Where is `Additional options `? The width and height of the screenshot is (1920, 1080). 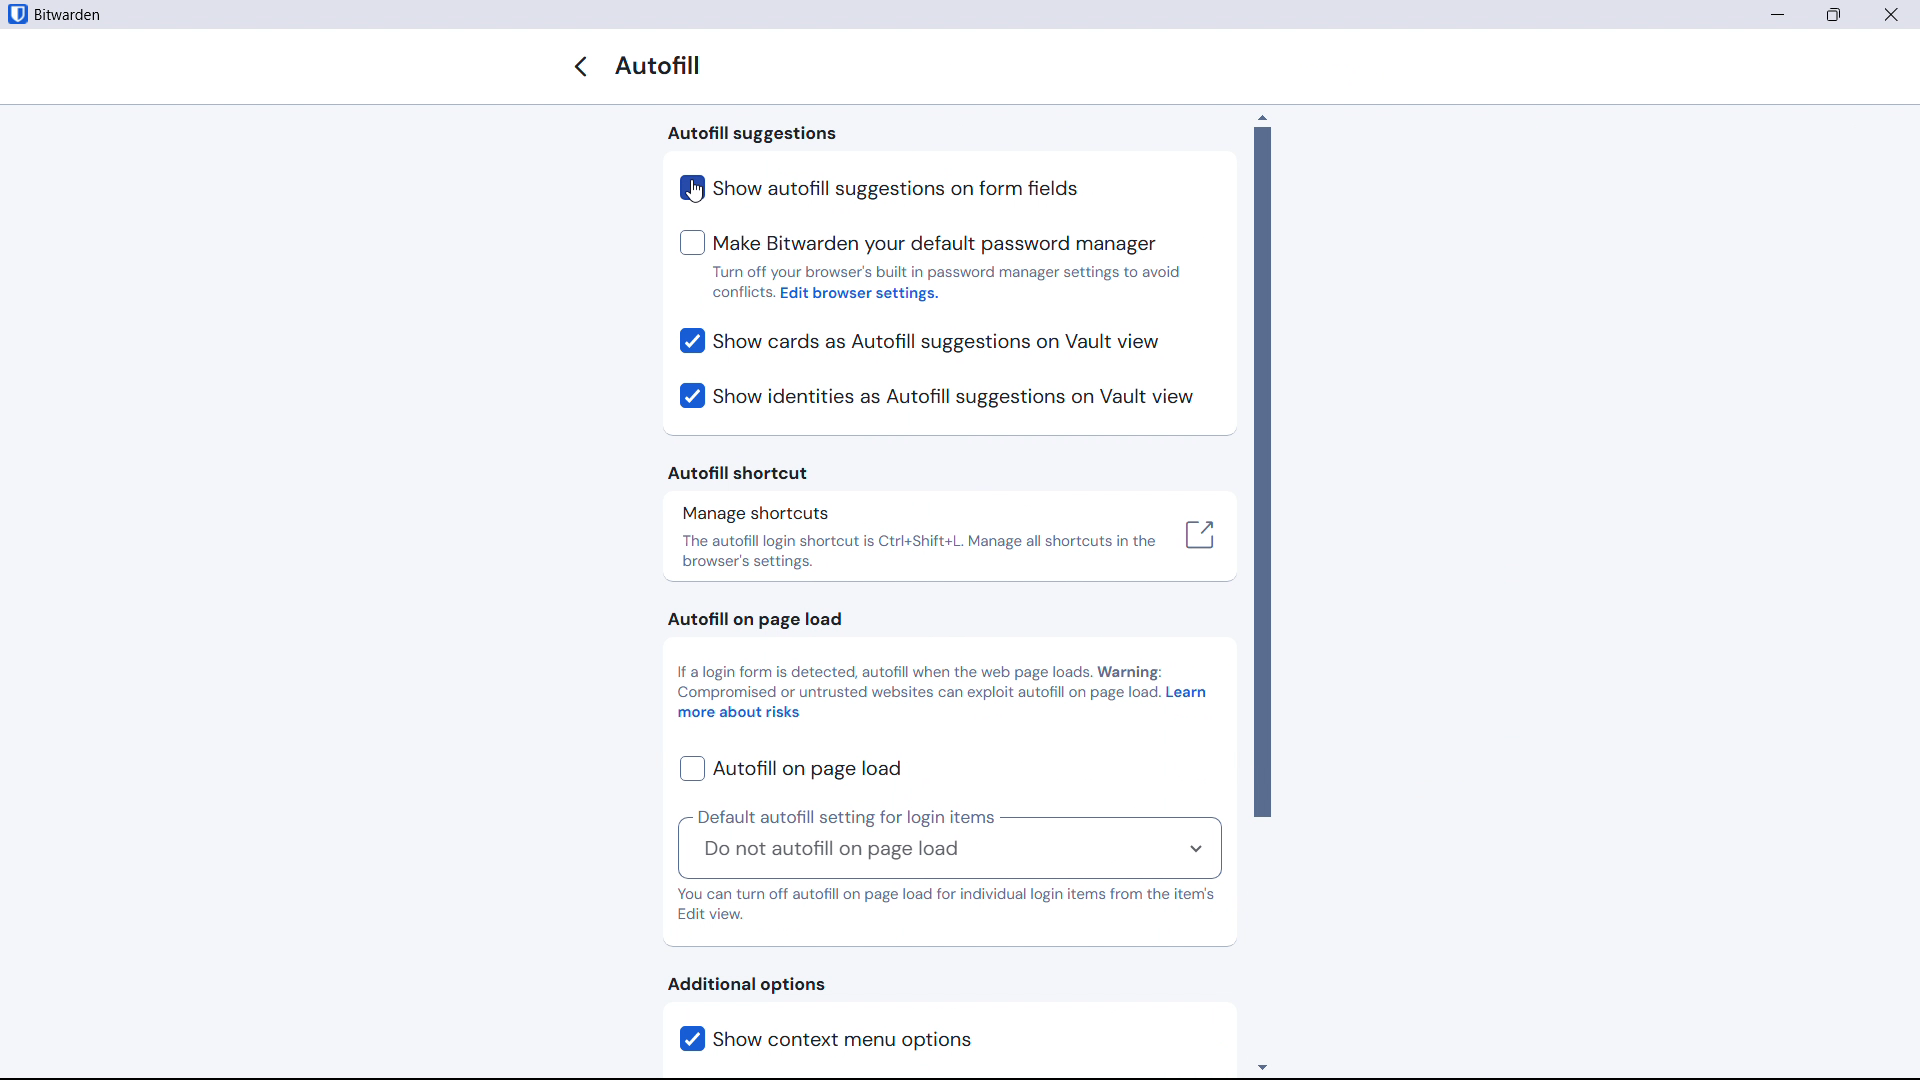
Additional options  is located at coordinates (747, 984).